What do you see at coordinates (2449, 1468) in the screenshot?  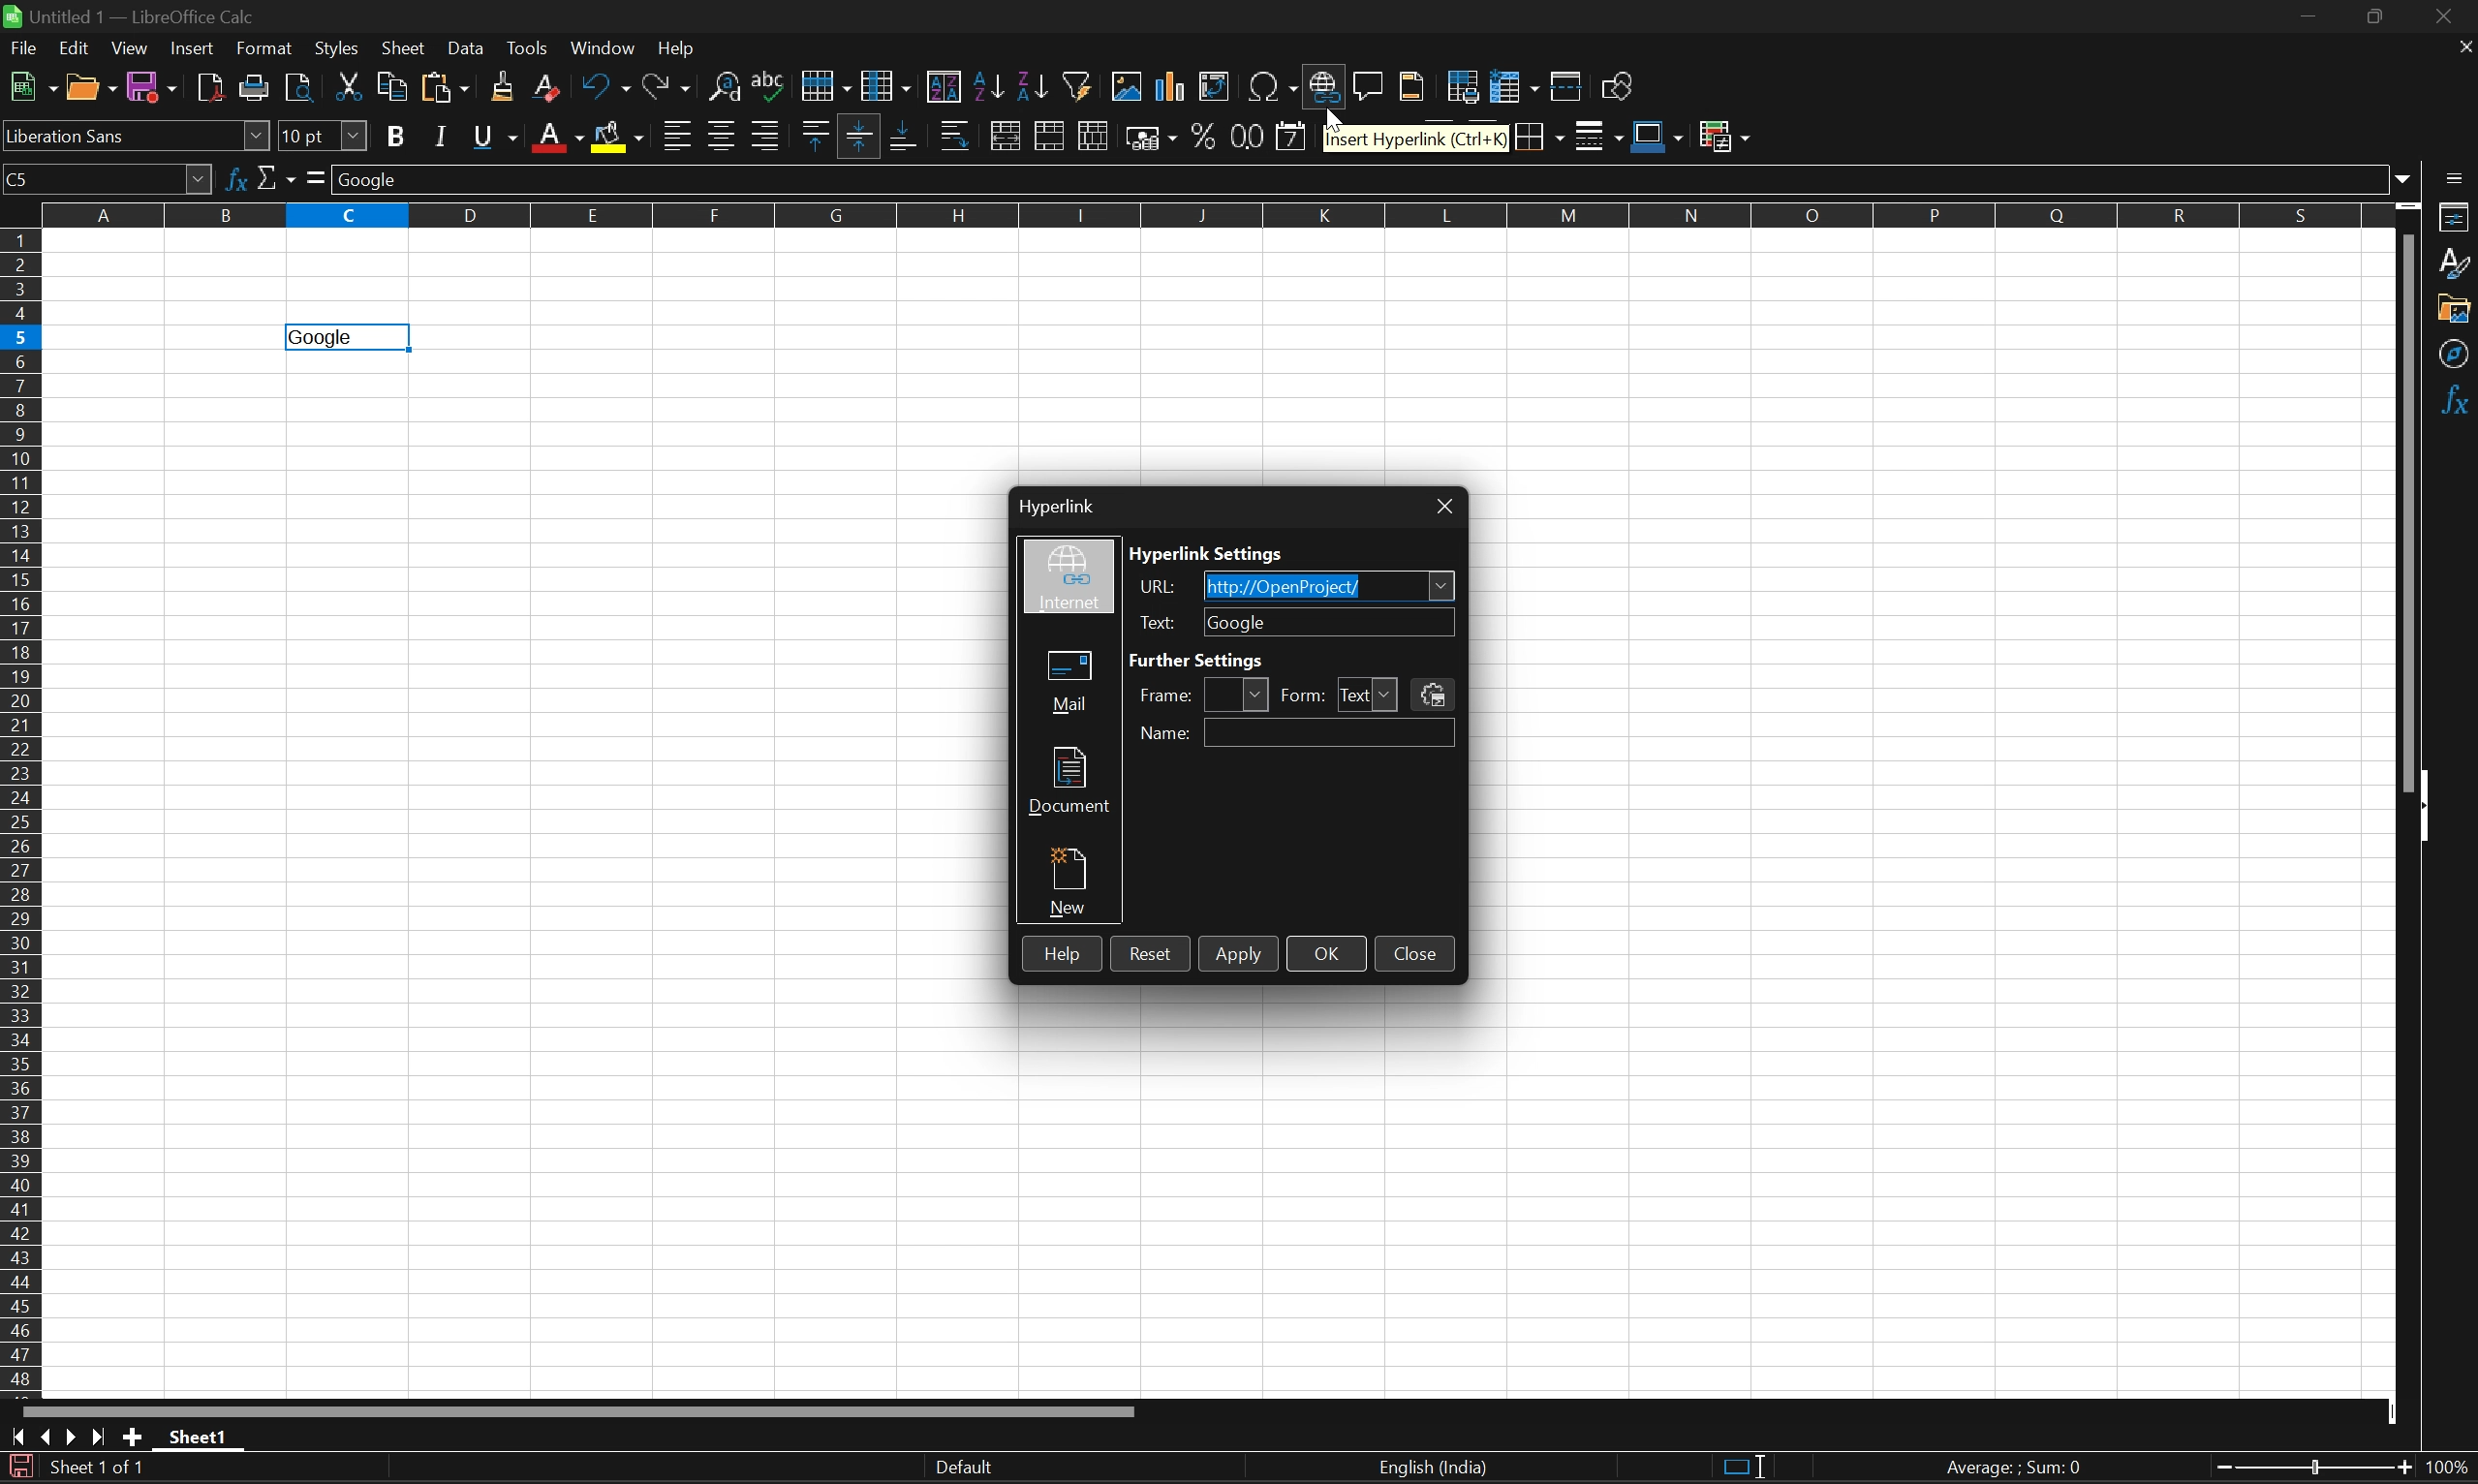 I see `100%` at bounding box center [2449, 1468].